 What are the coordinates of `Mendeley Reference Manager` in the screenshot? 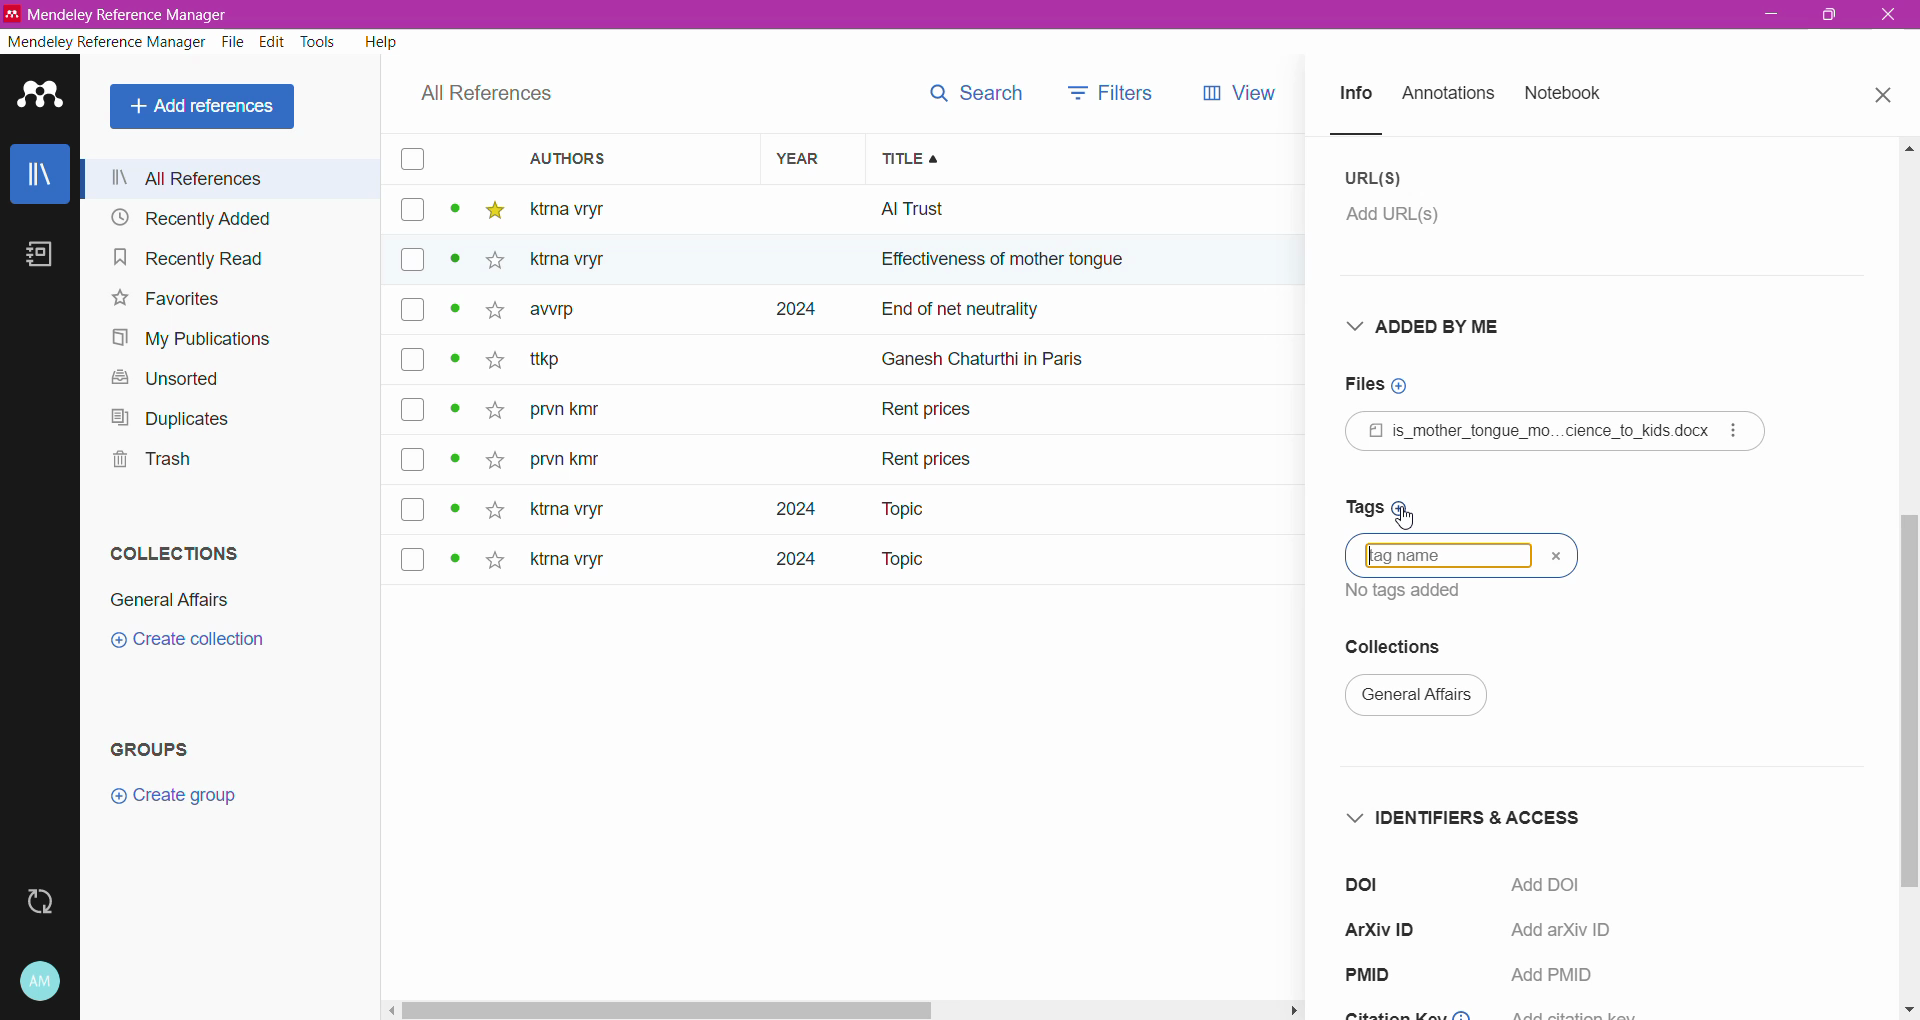 It's located at (106, 42).